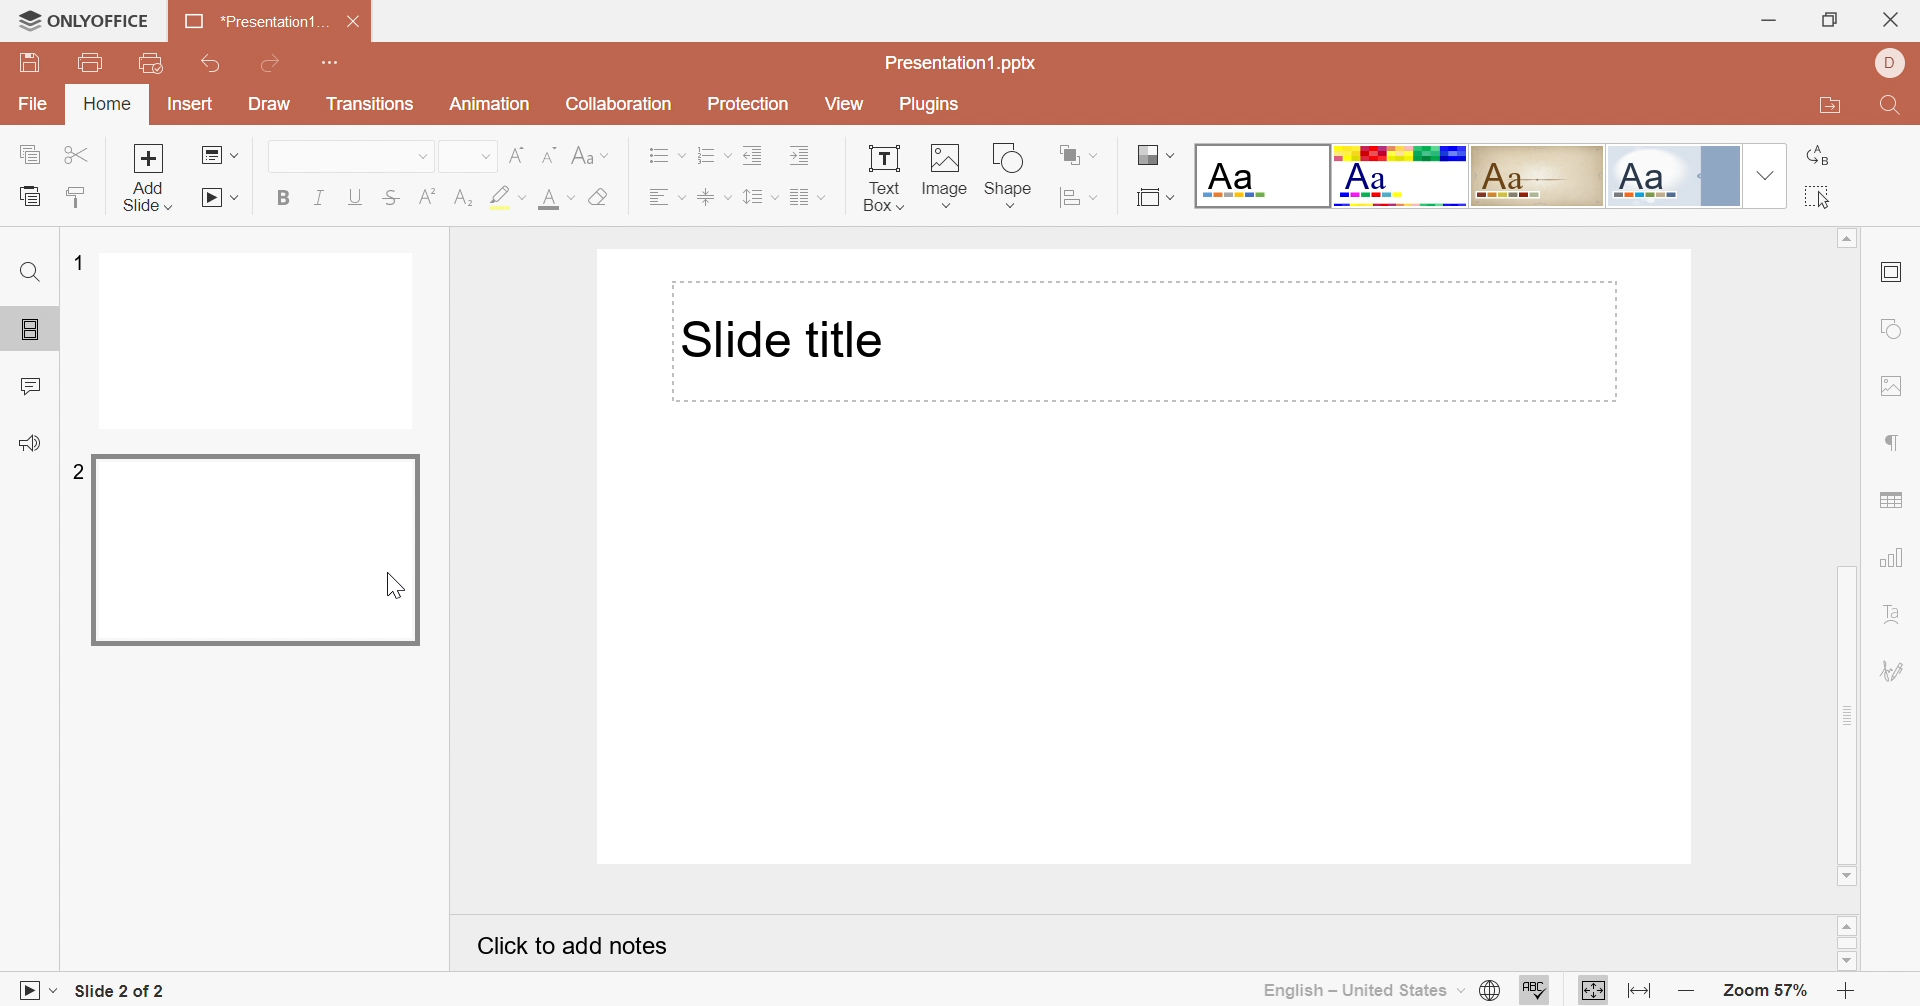  What do you see at coordinates (574, 946) in the screenshot?
I see `Click to add notes` at bounding box center [574, 946].